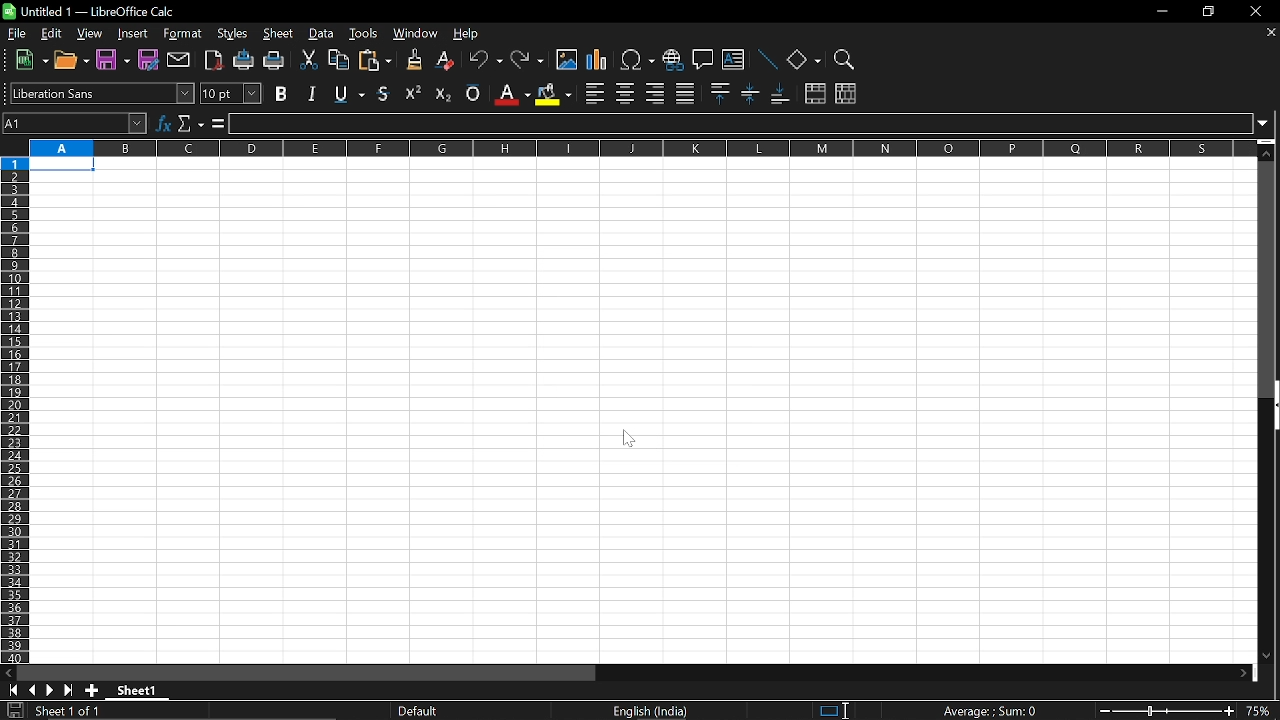  I want to click on align bottom, so click(782, 95).